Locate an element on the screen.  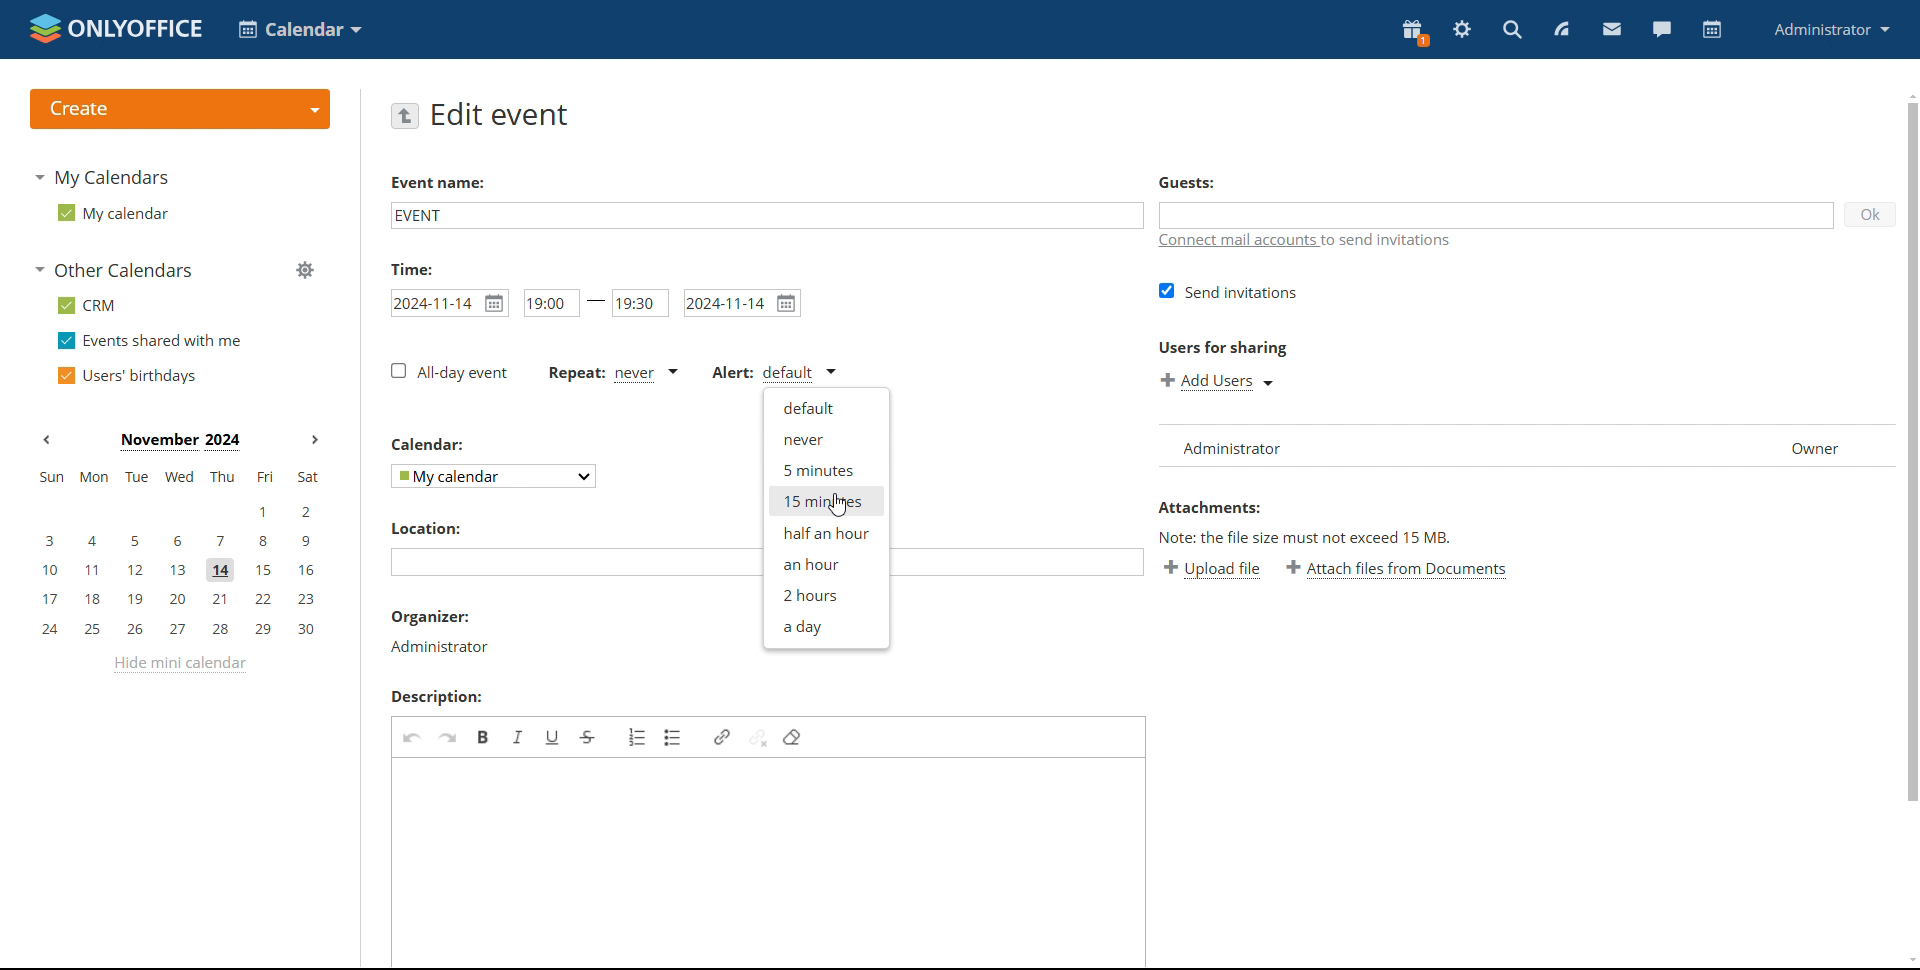
hide mini calendar is located at coordinates (179, 664).